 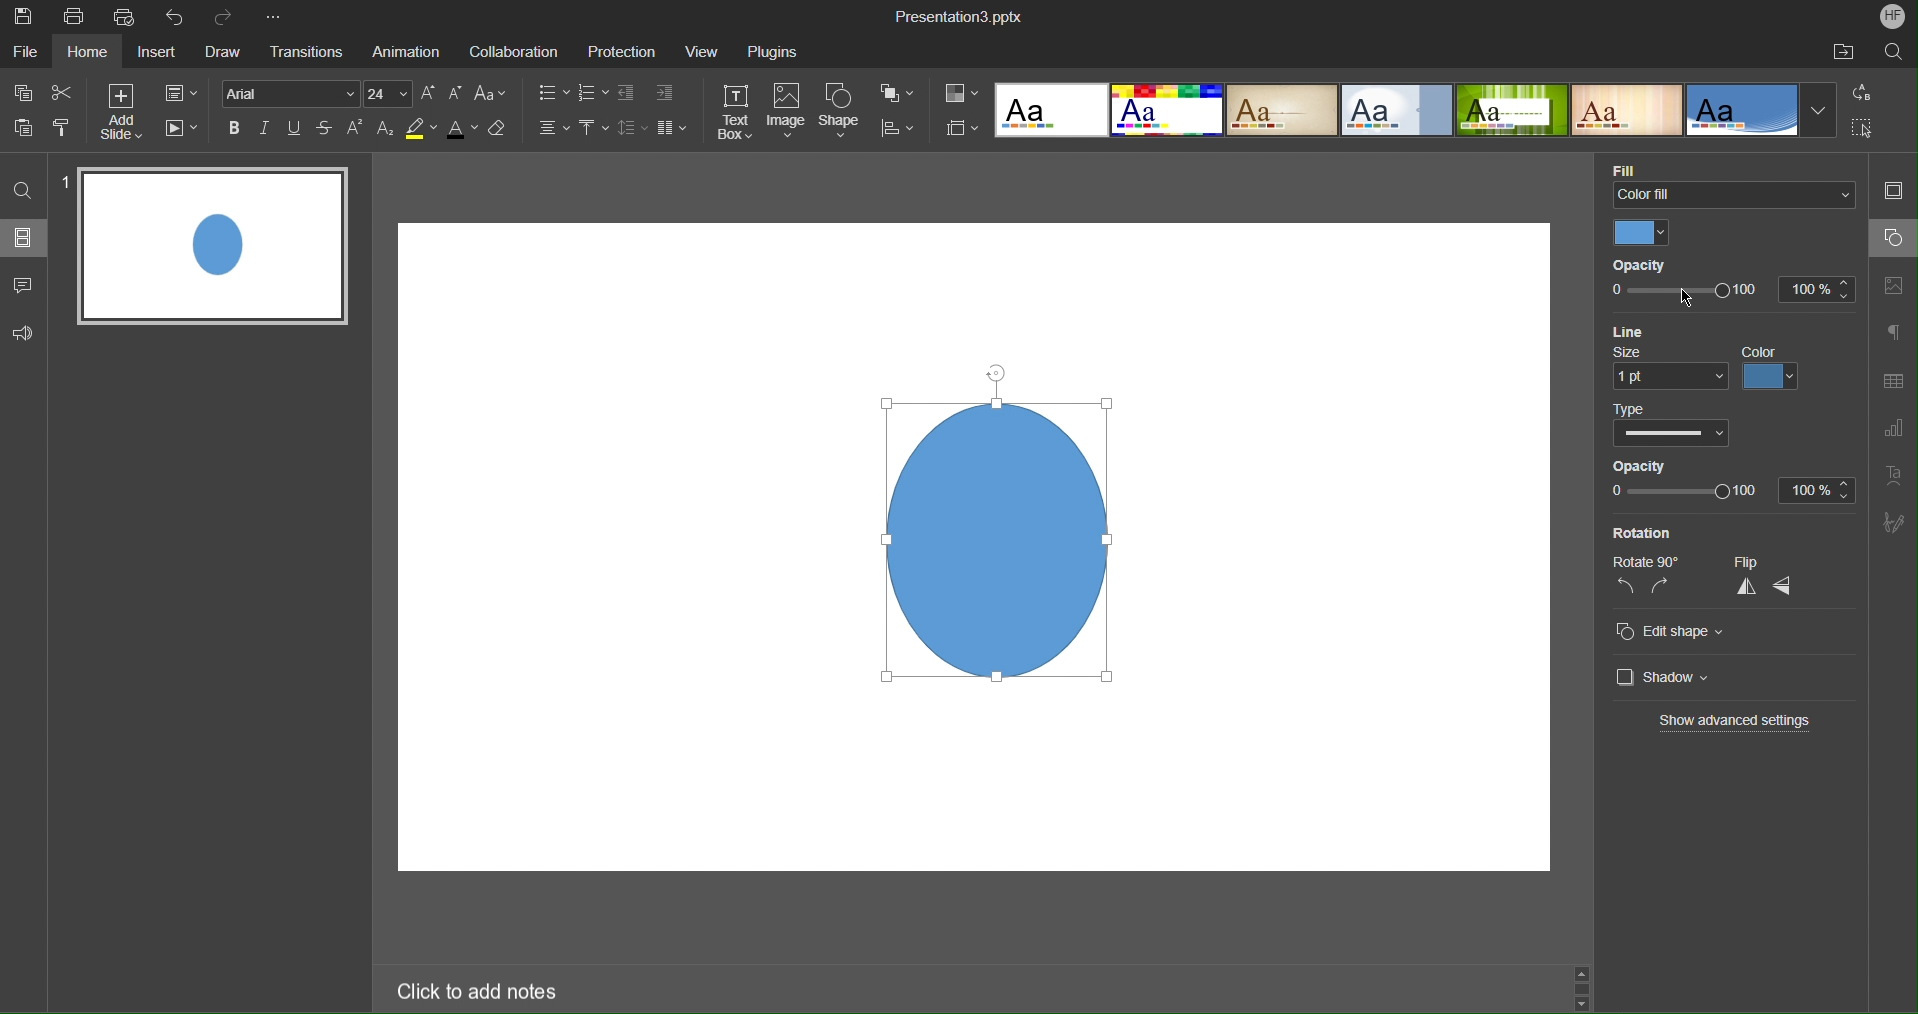 What do you see at coordinates (503, 132) in the screenshot?
I see `Erase Style` at bounding box center [503, 132].